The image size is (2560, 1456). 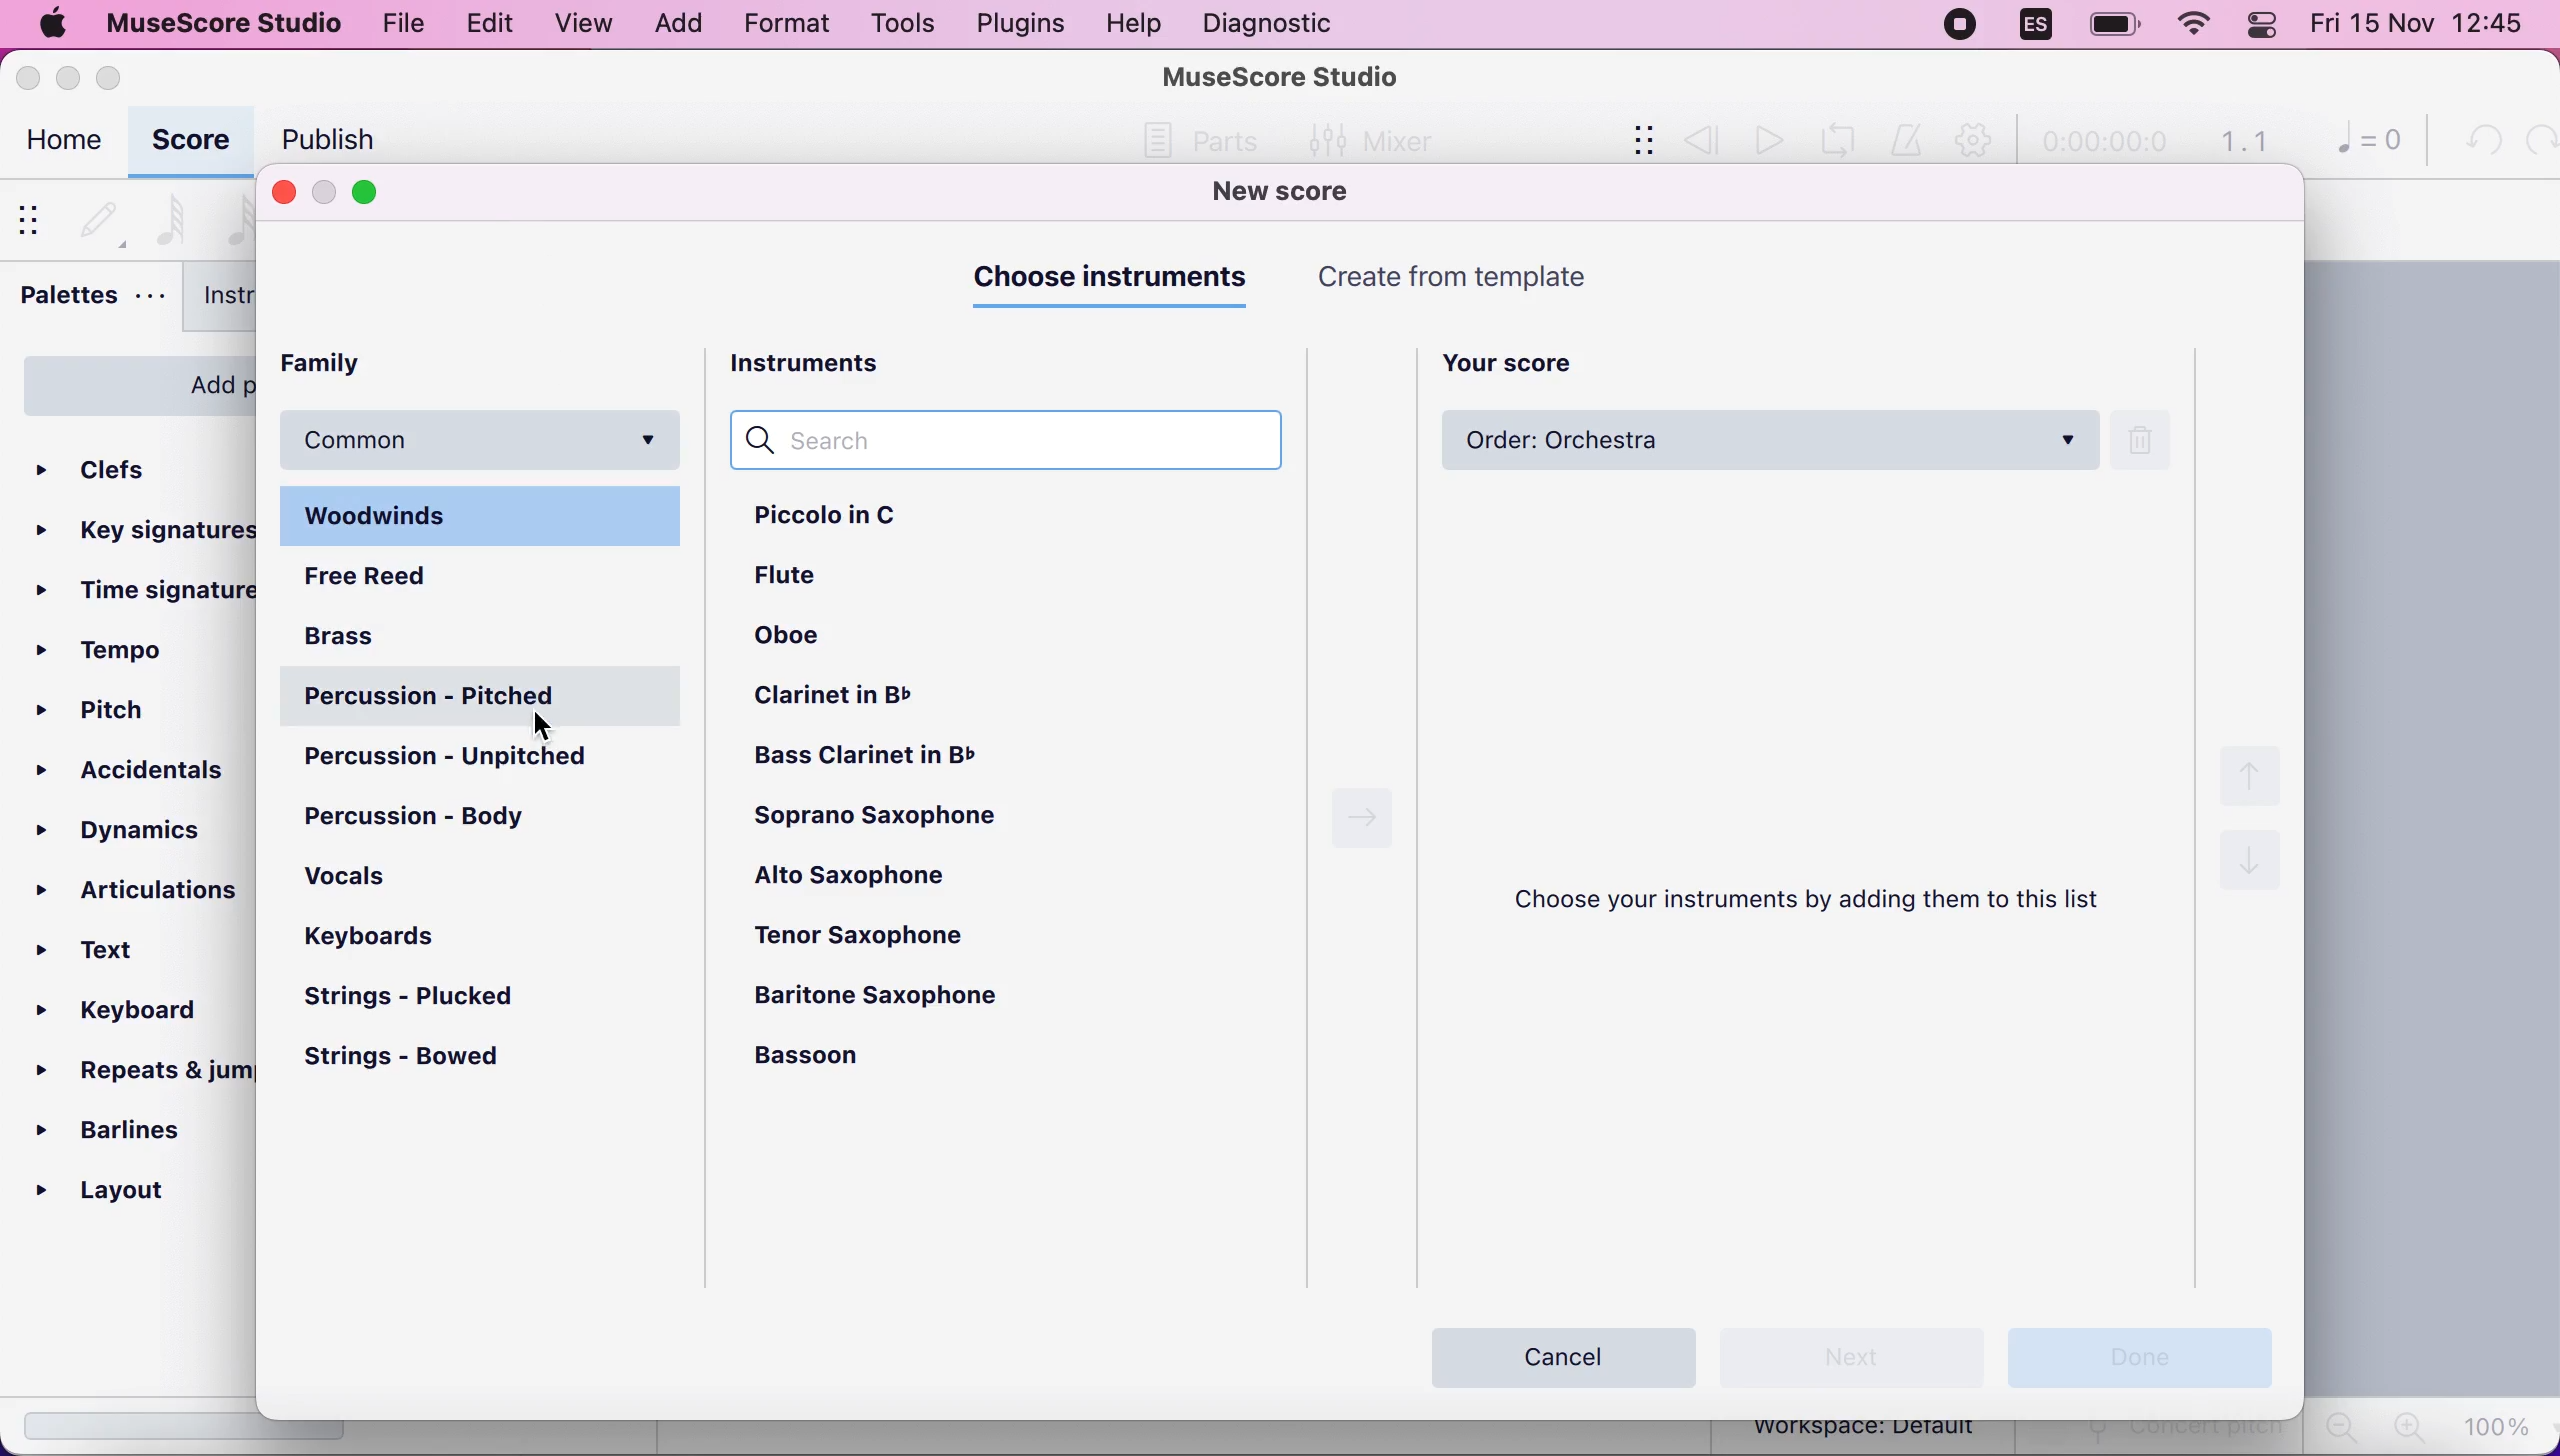 I want to click on 0, so click(x=2360, y=144).